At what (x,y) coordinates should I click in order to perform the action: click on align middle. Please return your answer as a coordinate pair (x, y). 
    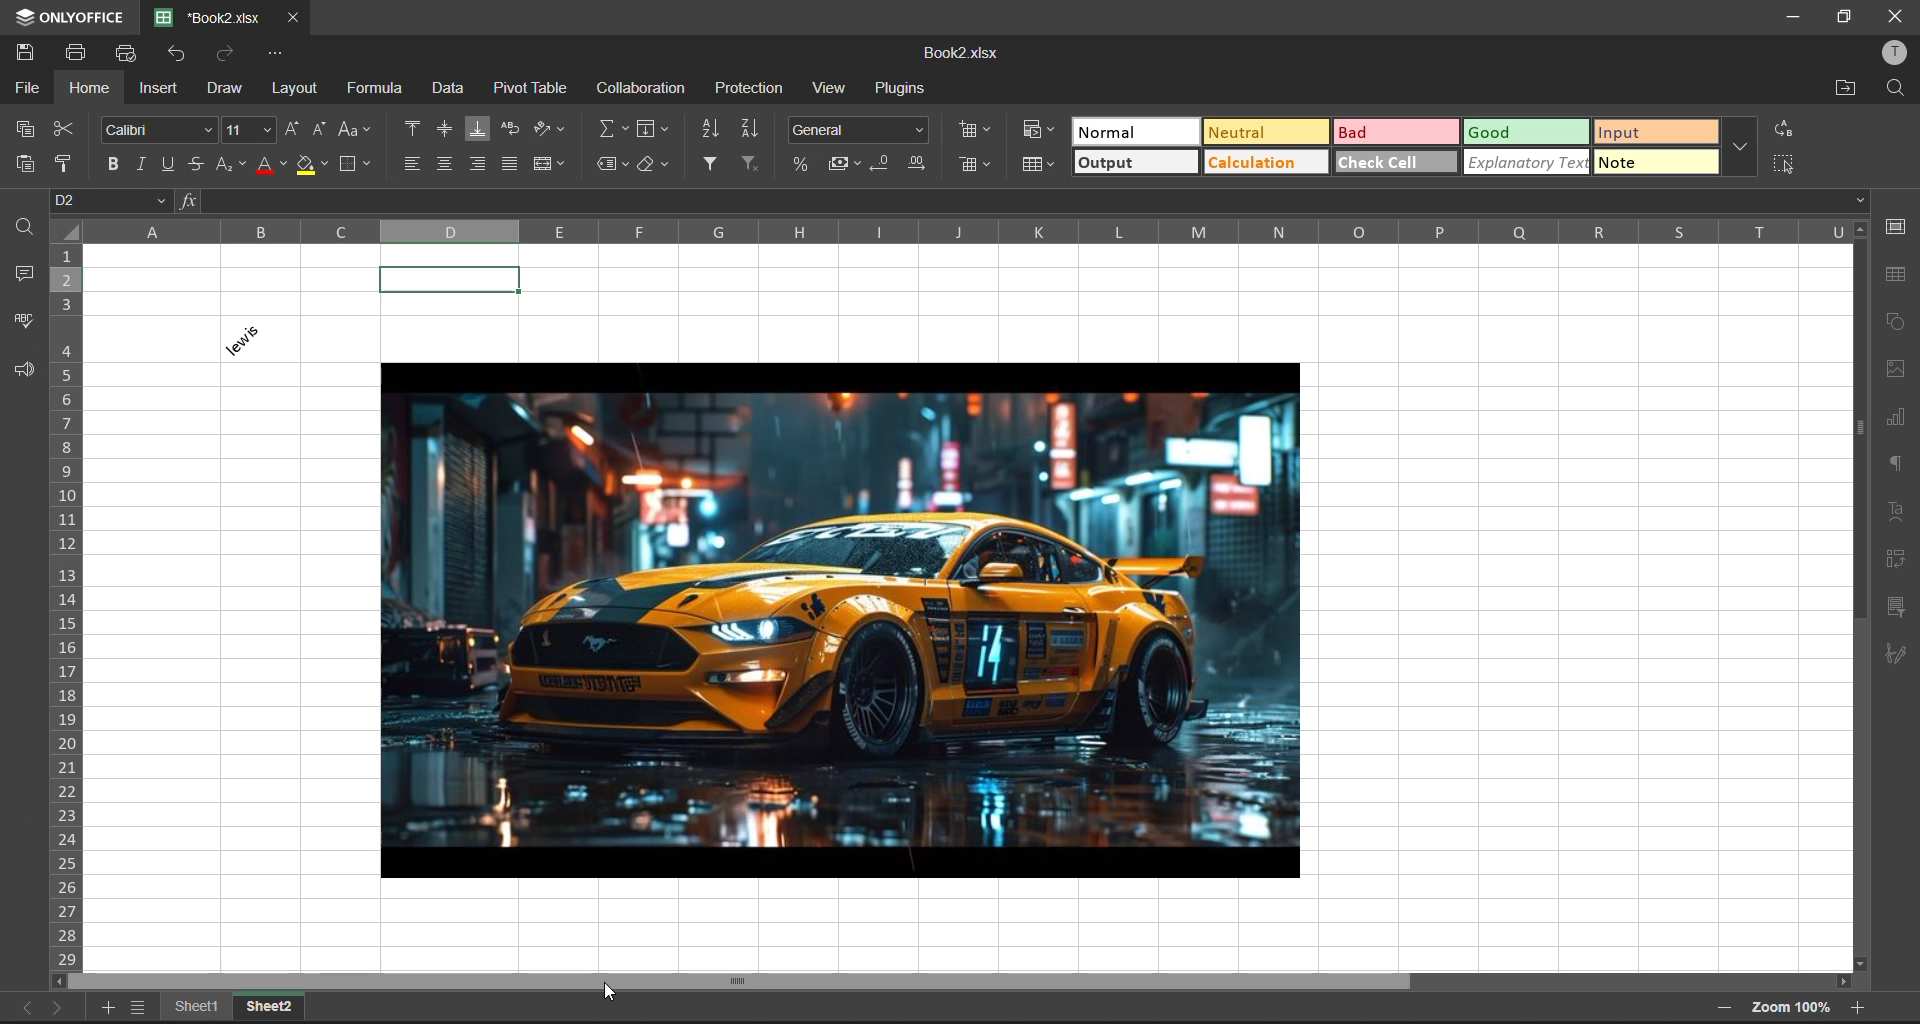
    Looking at the image, I should click on (442, 129).